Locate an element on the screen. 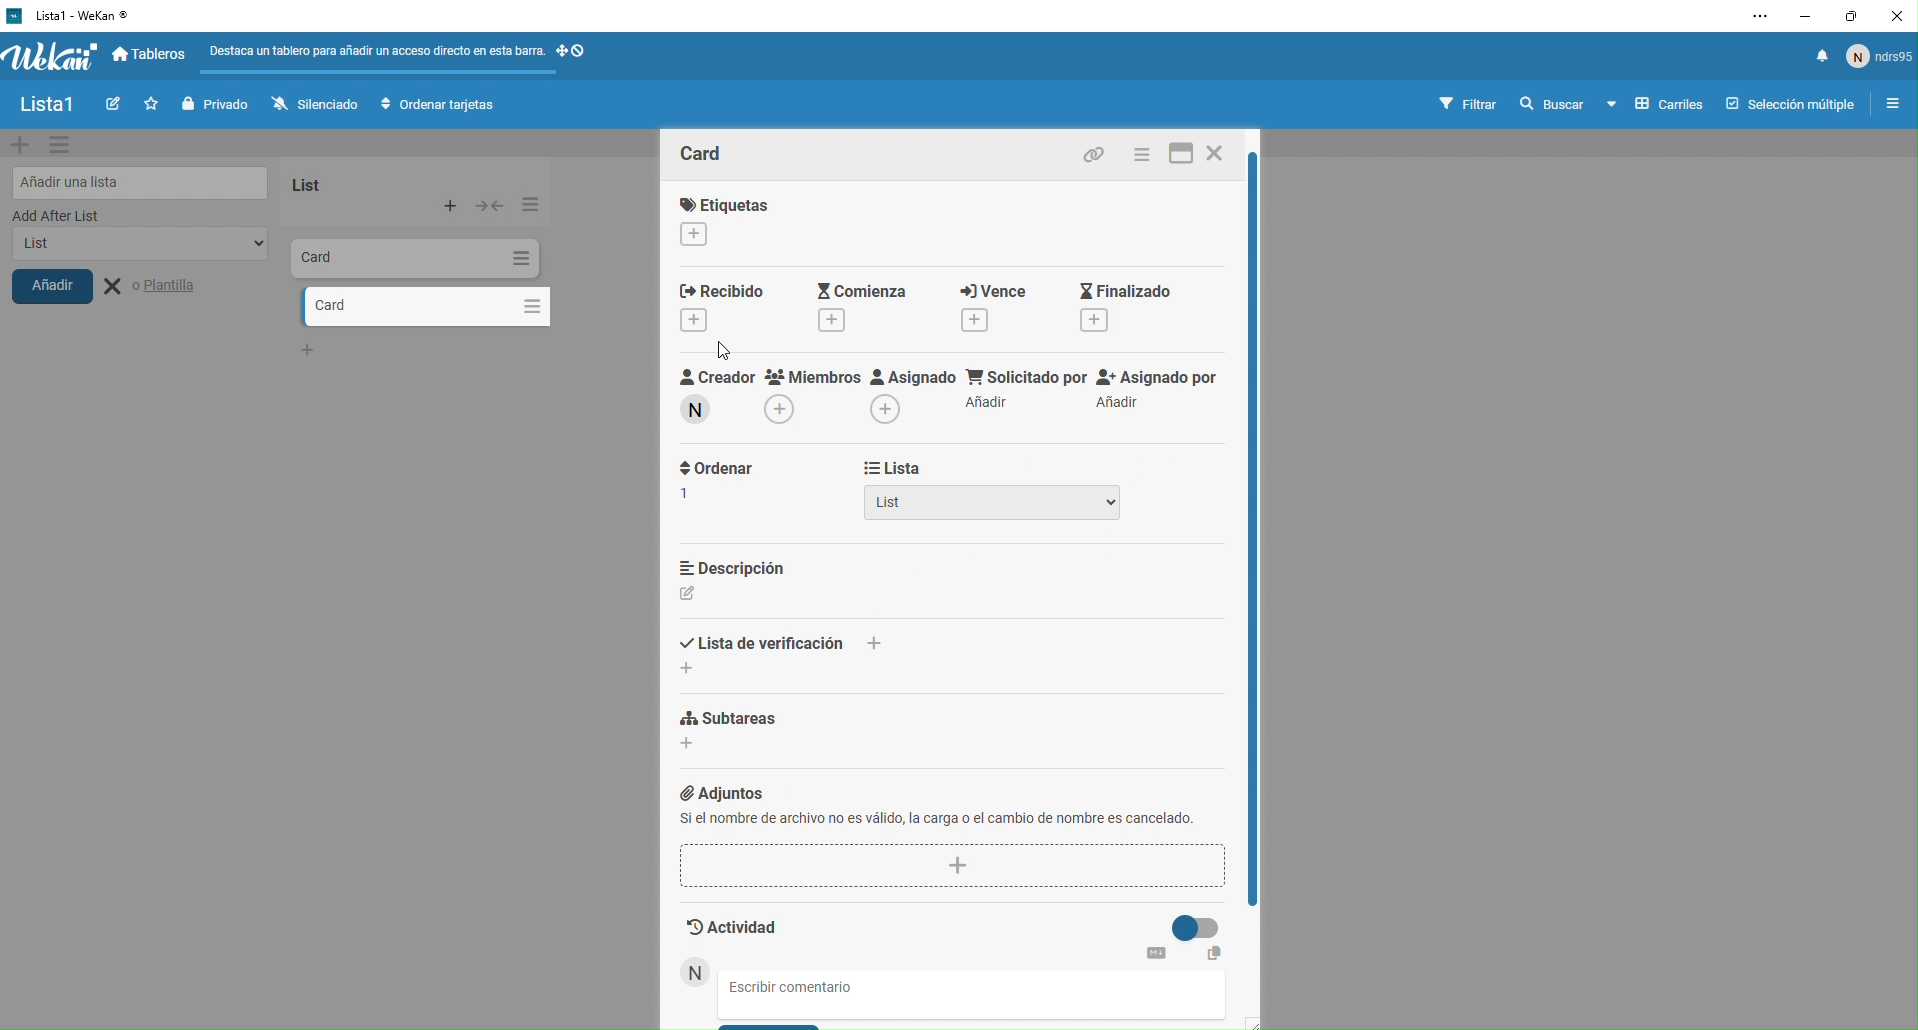 Image resolution: width=1918 pixels, height=1030 pixels. Comienza is located at coordinates (857, 309).